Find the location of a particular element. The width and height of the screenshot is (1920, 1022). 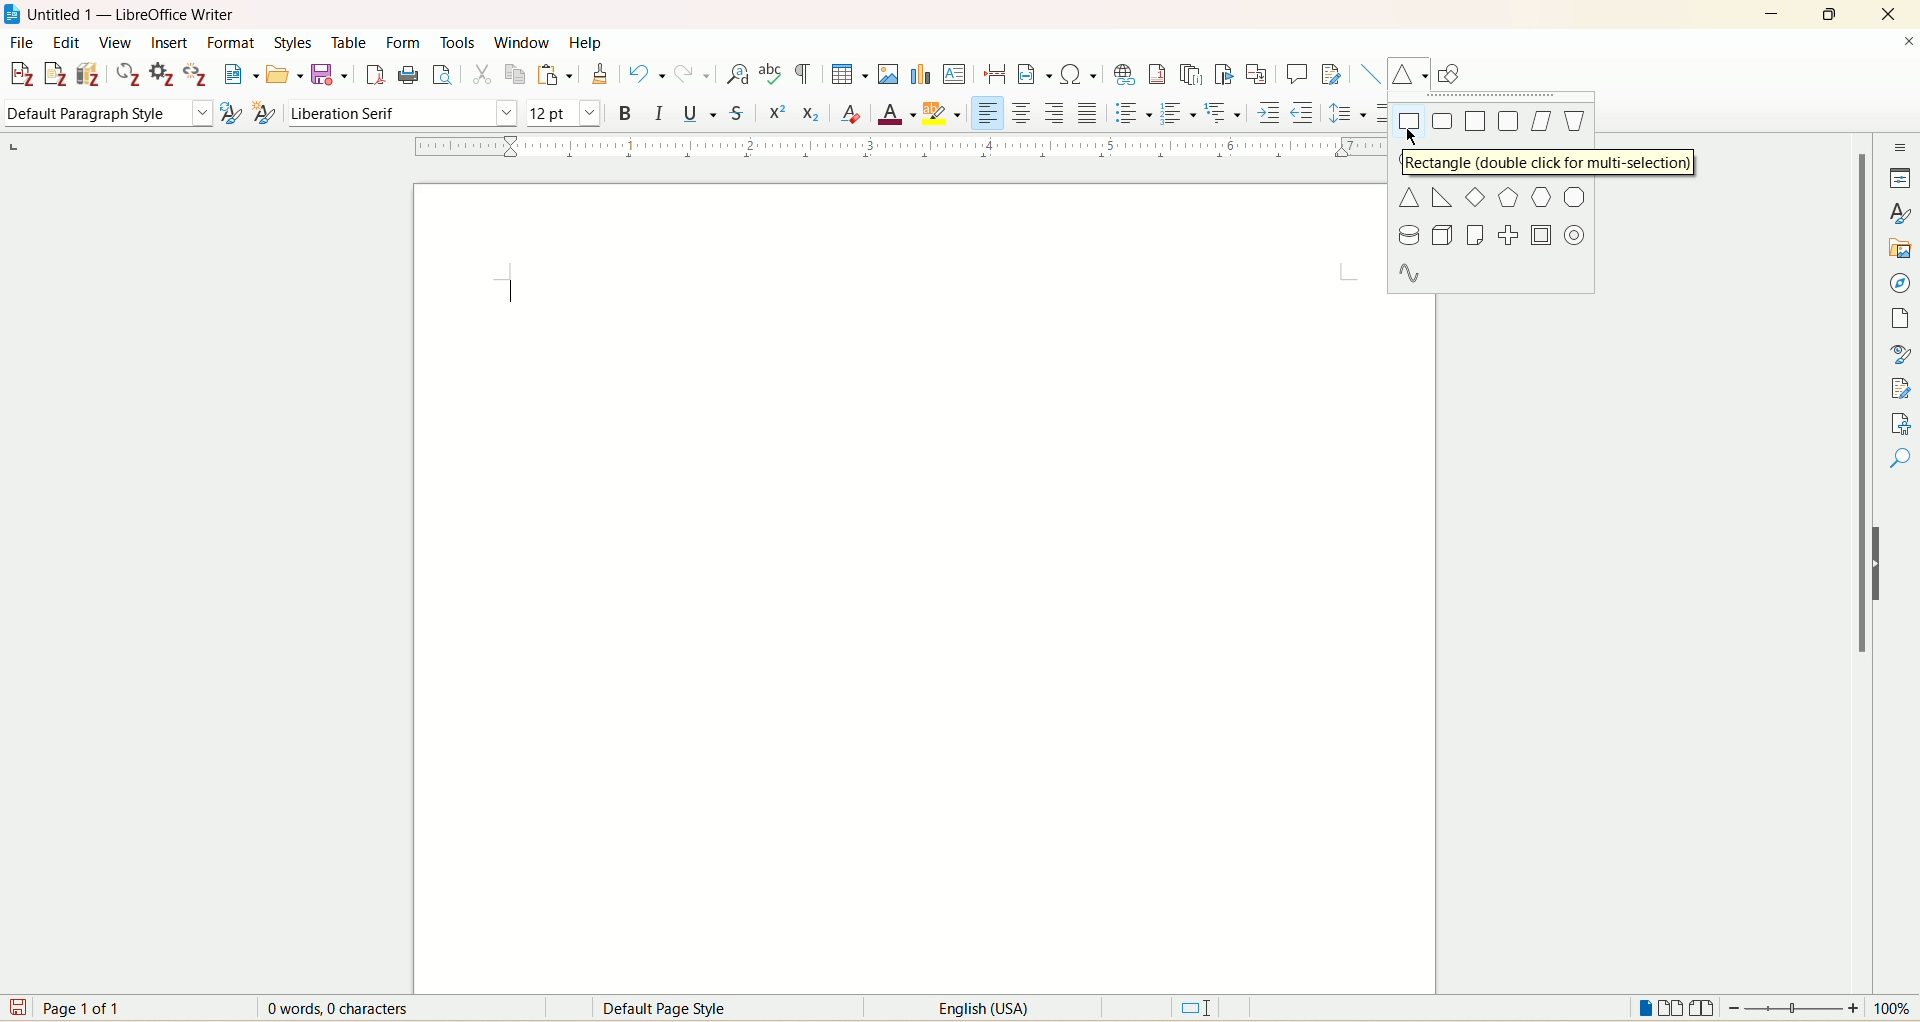

isosceles triangle is located at coordinates (1411, 197).